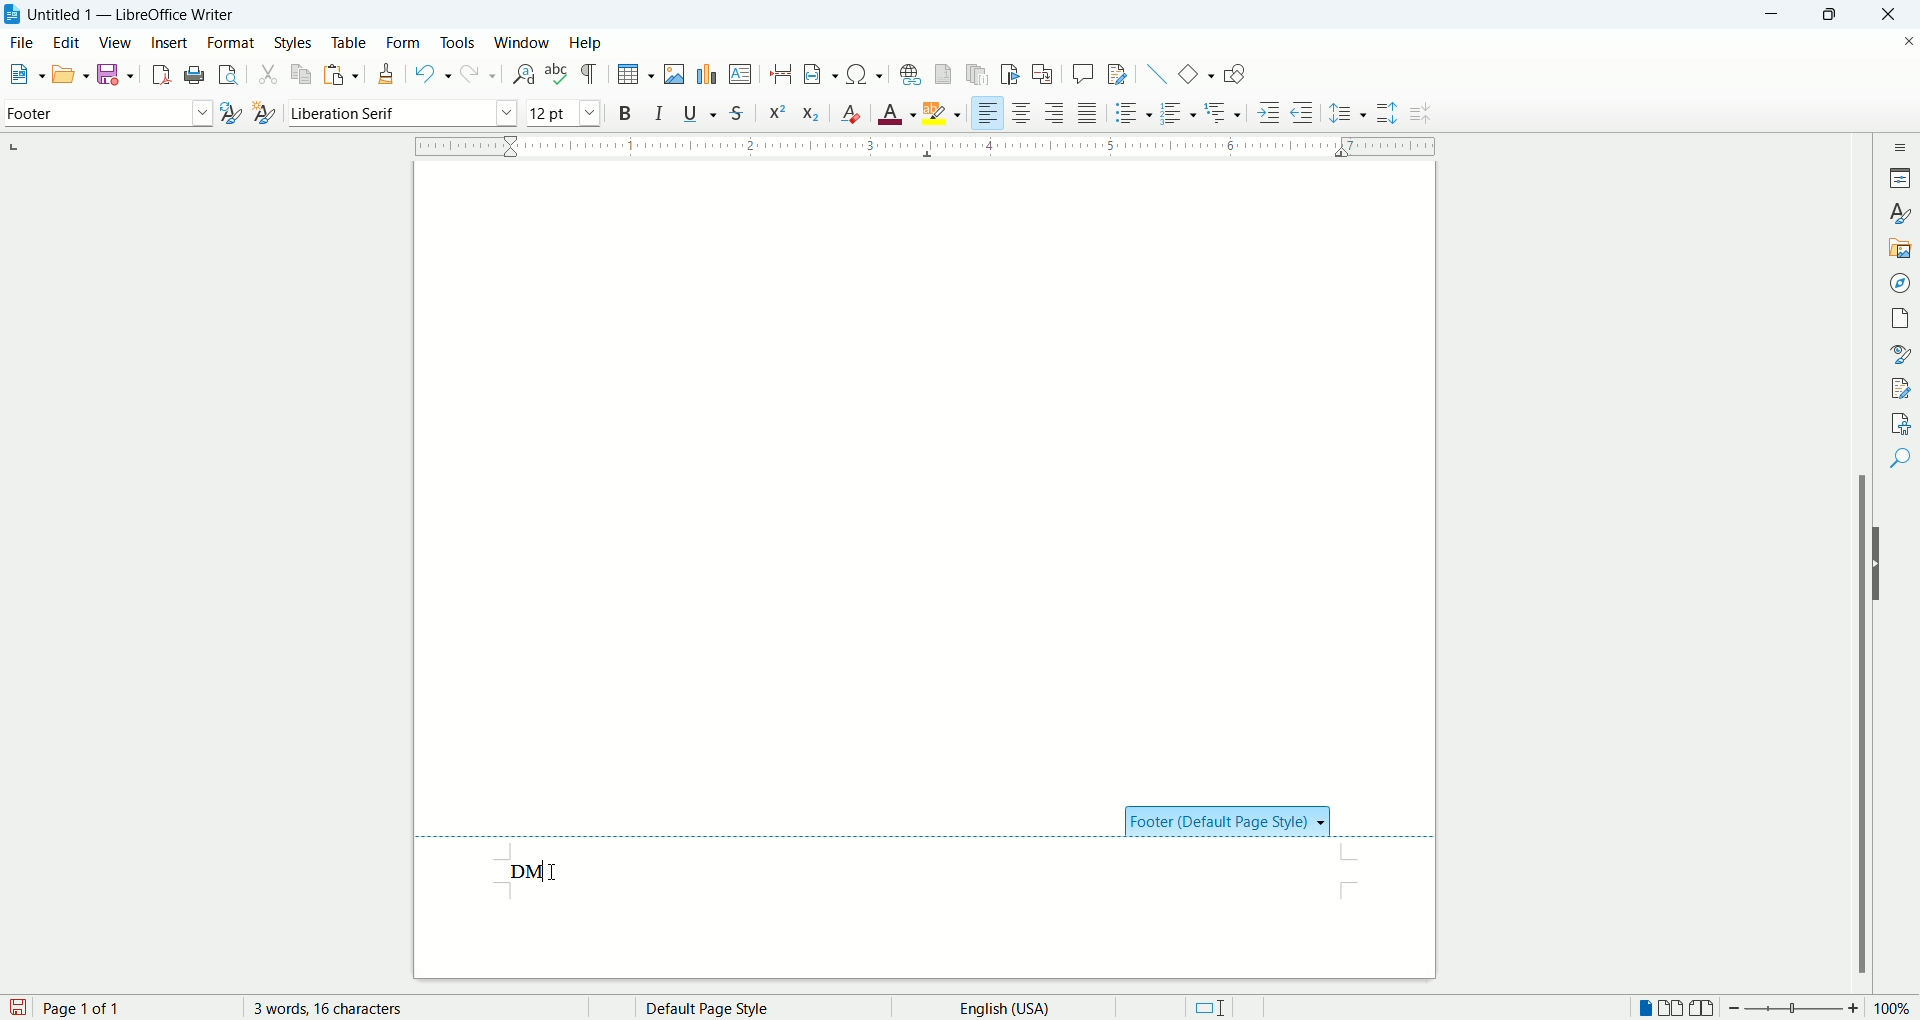 This screenshot has width=1920, height=1020. Describe the element at coordinates (737, 115) in the screenshot. I see `strikethrough` at that location.